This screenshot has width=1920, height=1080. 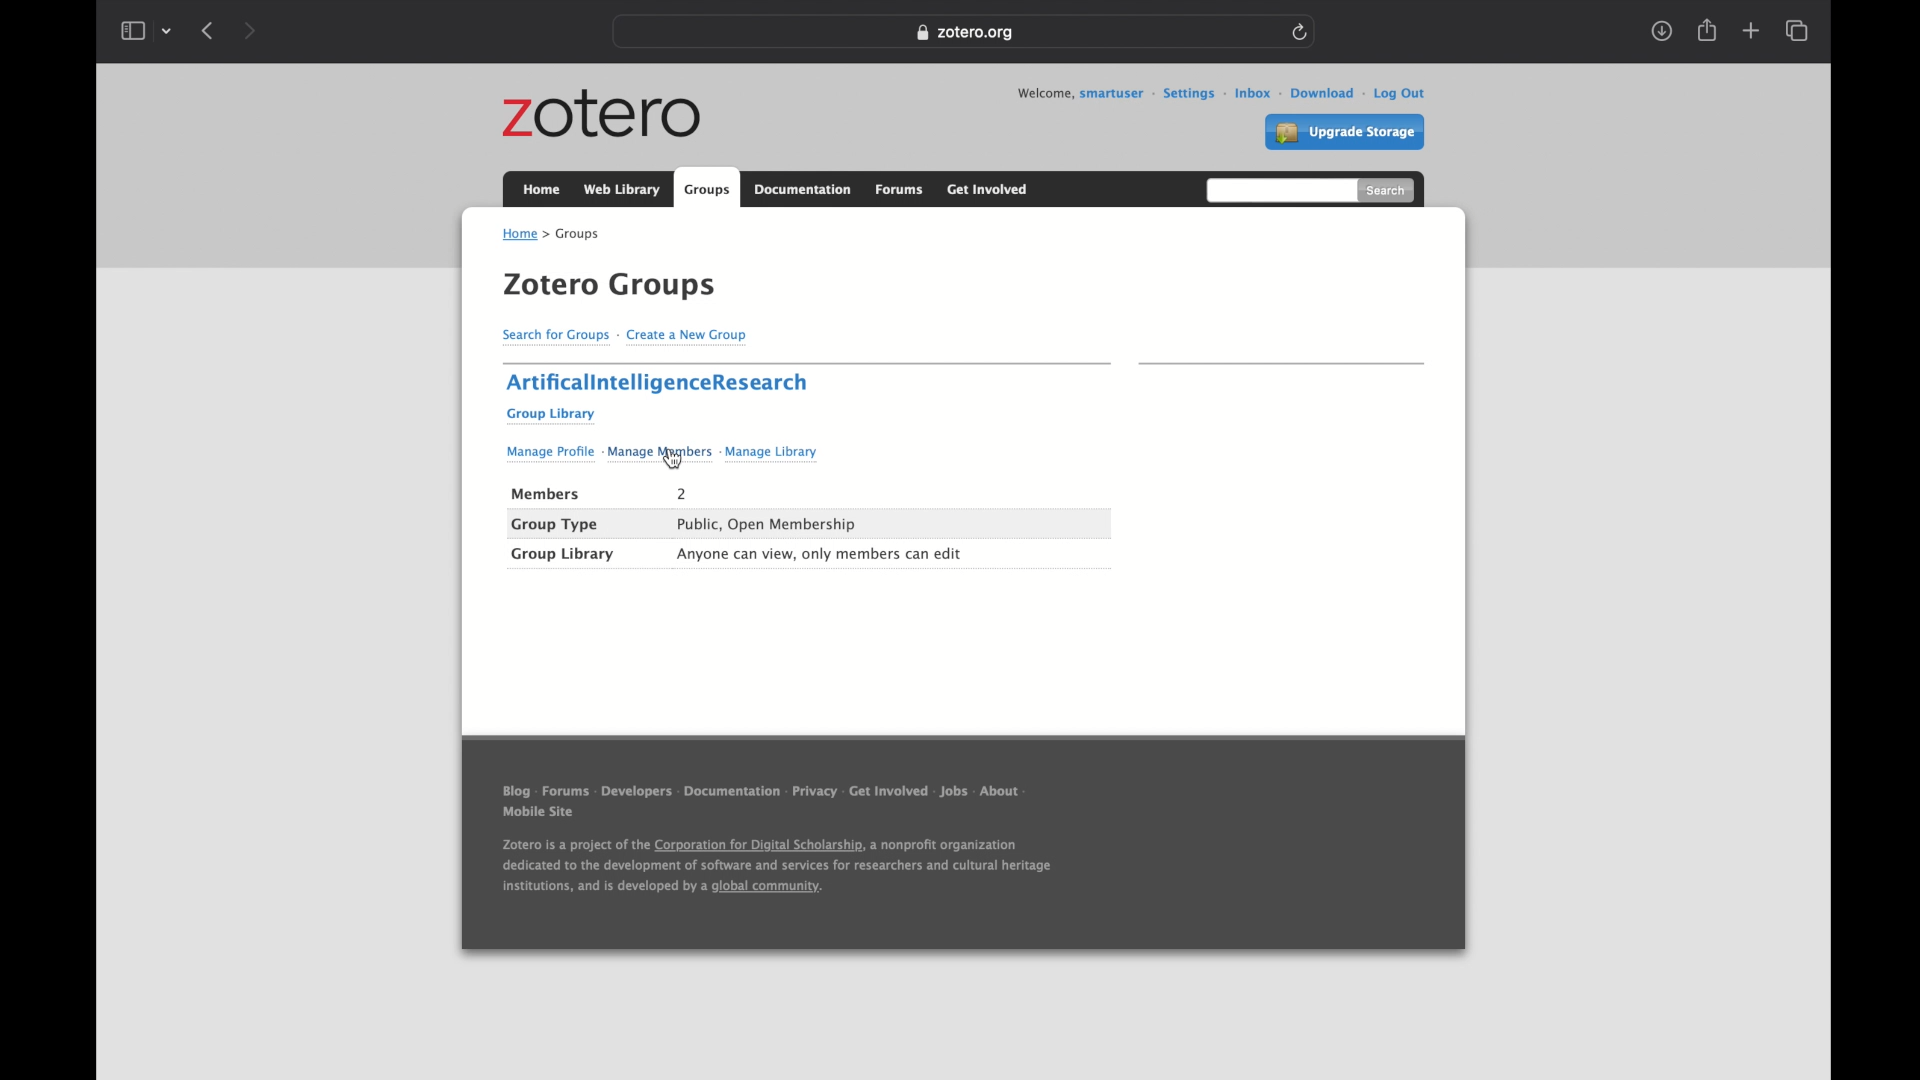 What do you see at coordinates (989, 189) in the screenshot?
I see `get involved` at bounding box center [989, 189].